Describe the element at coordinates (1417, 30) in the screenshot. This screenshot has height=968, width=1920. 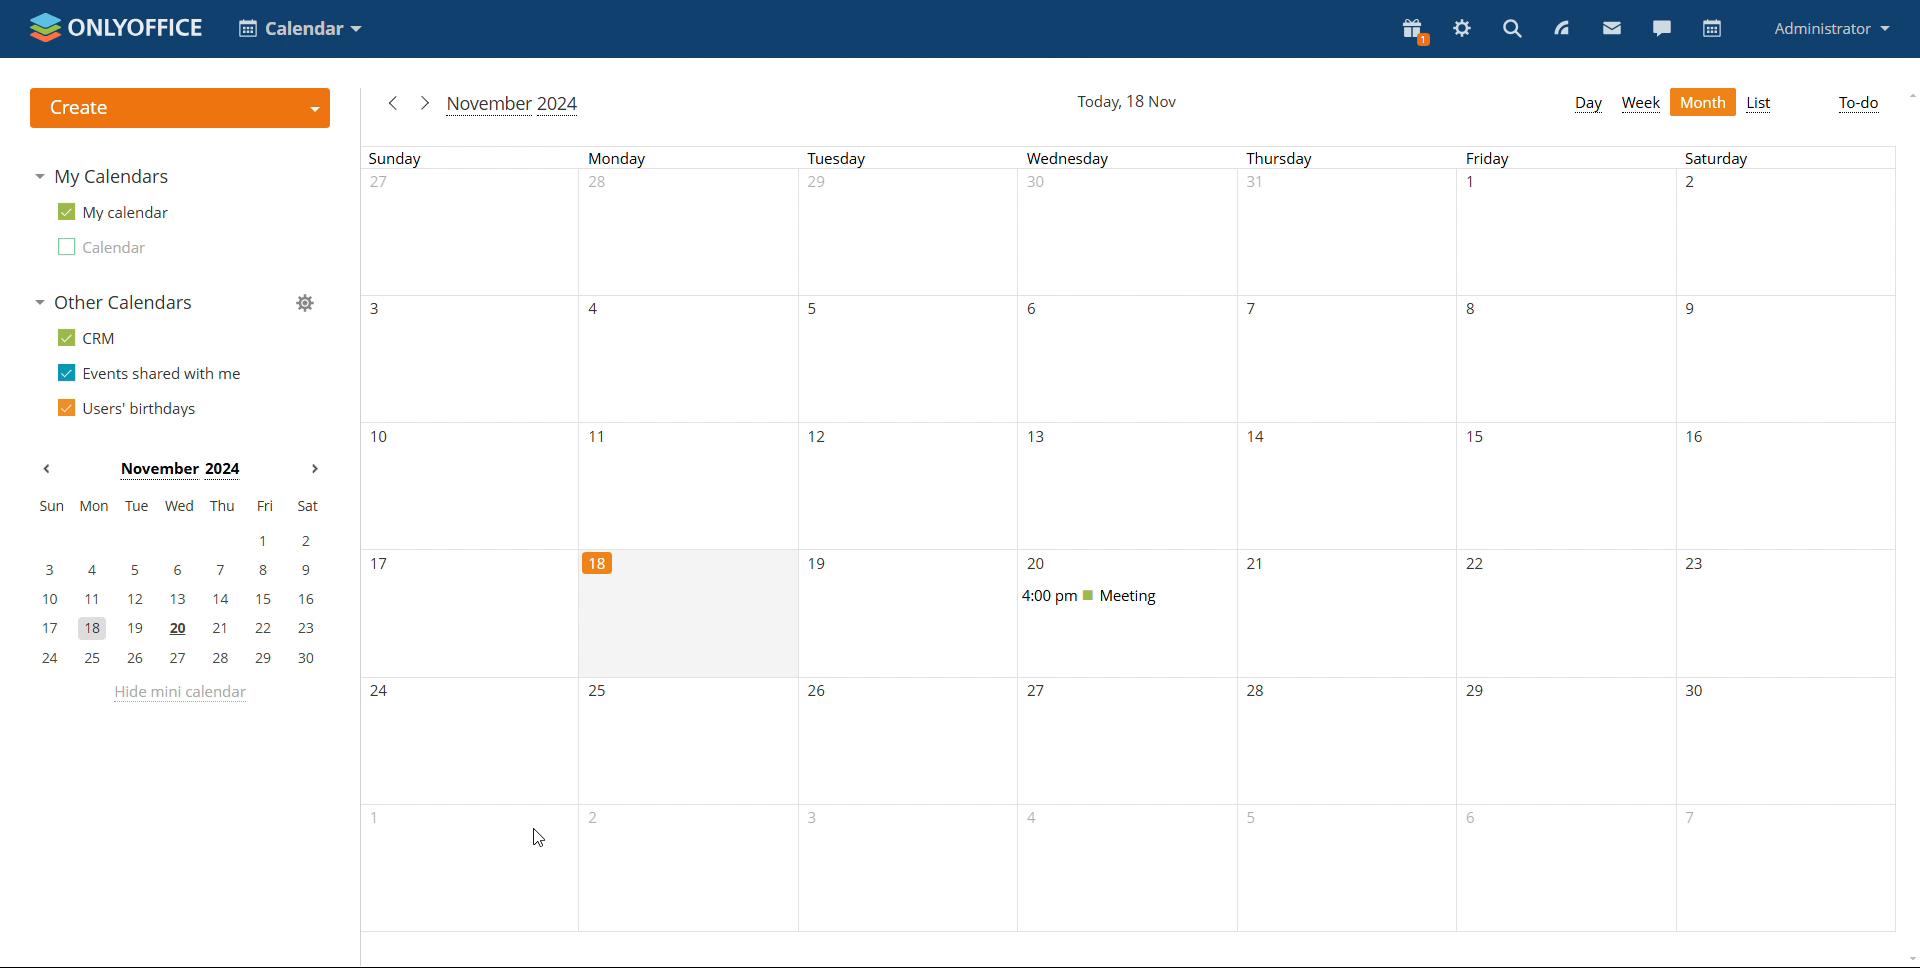
I see `present` at that location.